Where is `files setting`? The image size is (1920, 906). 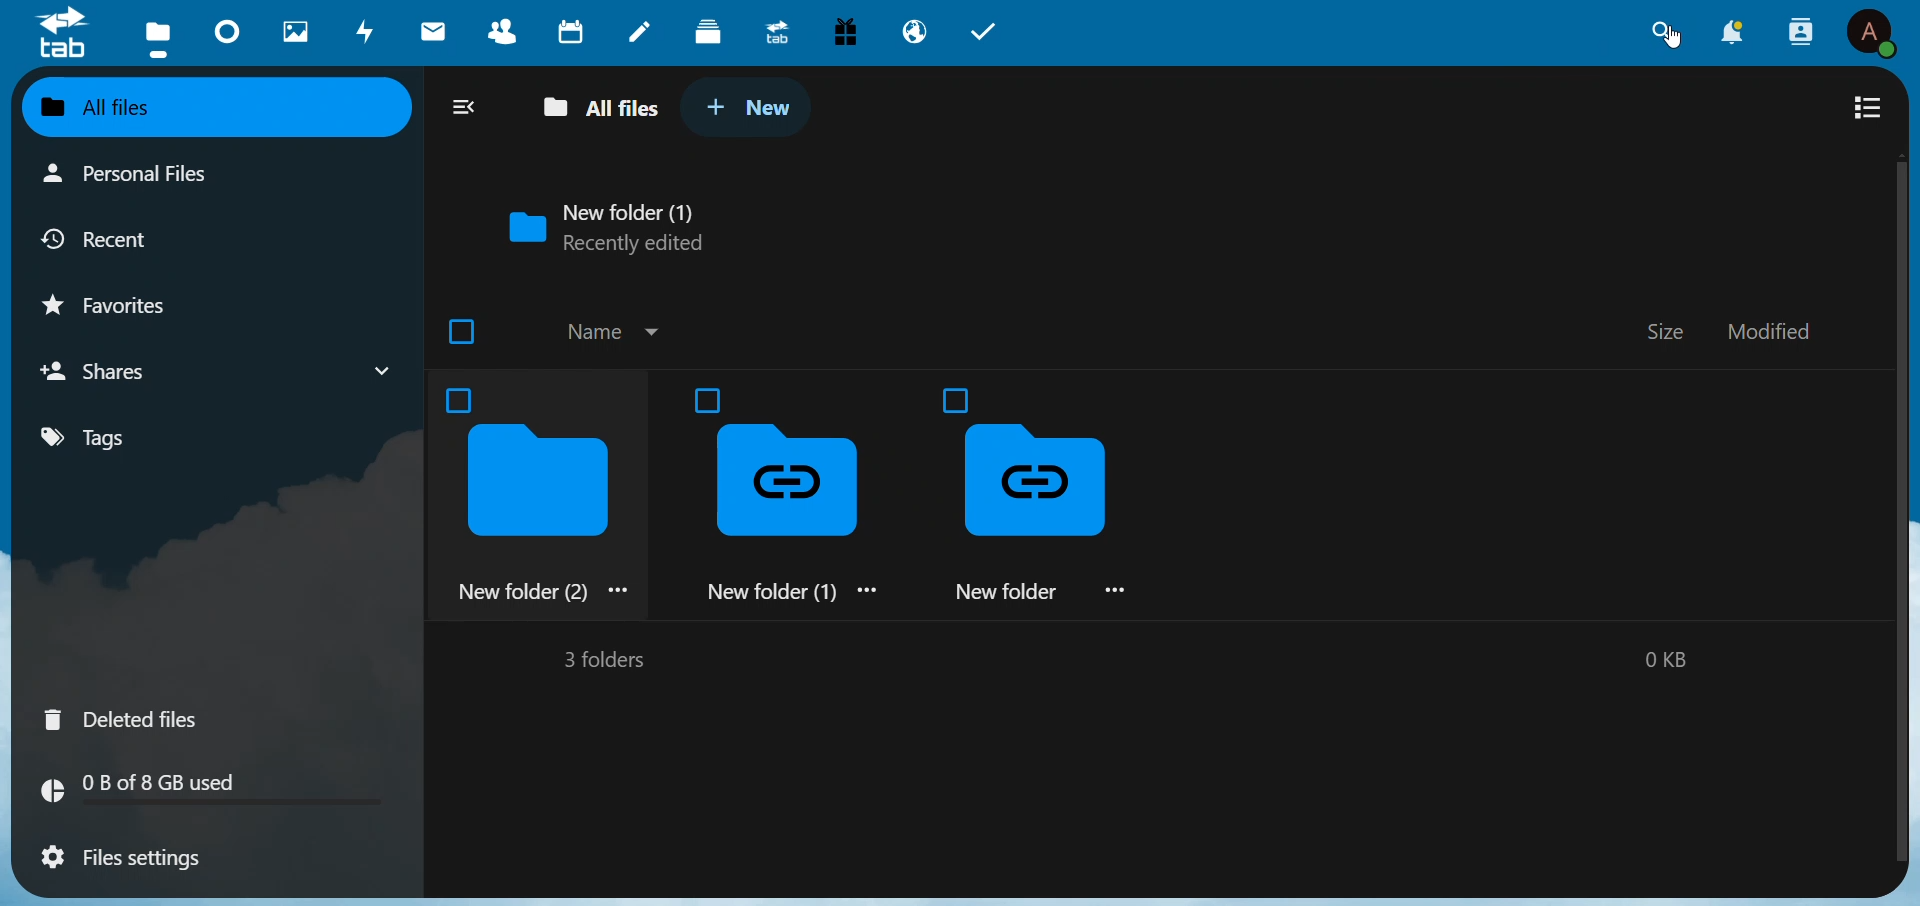 files setting is located at coordinates (116, 859).